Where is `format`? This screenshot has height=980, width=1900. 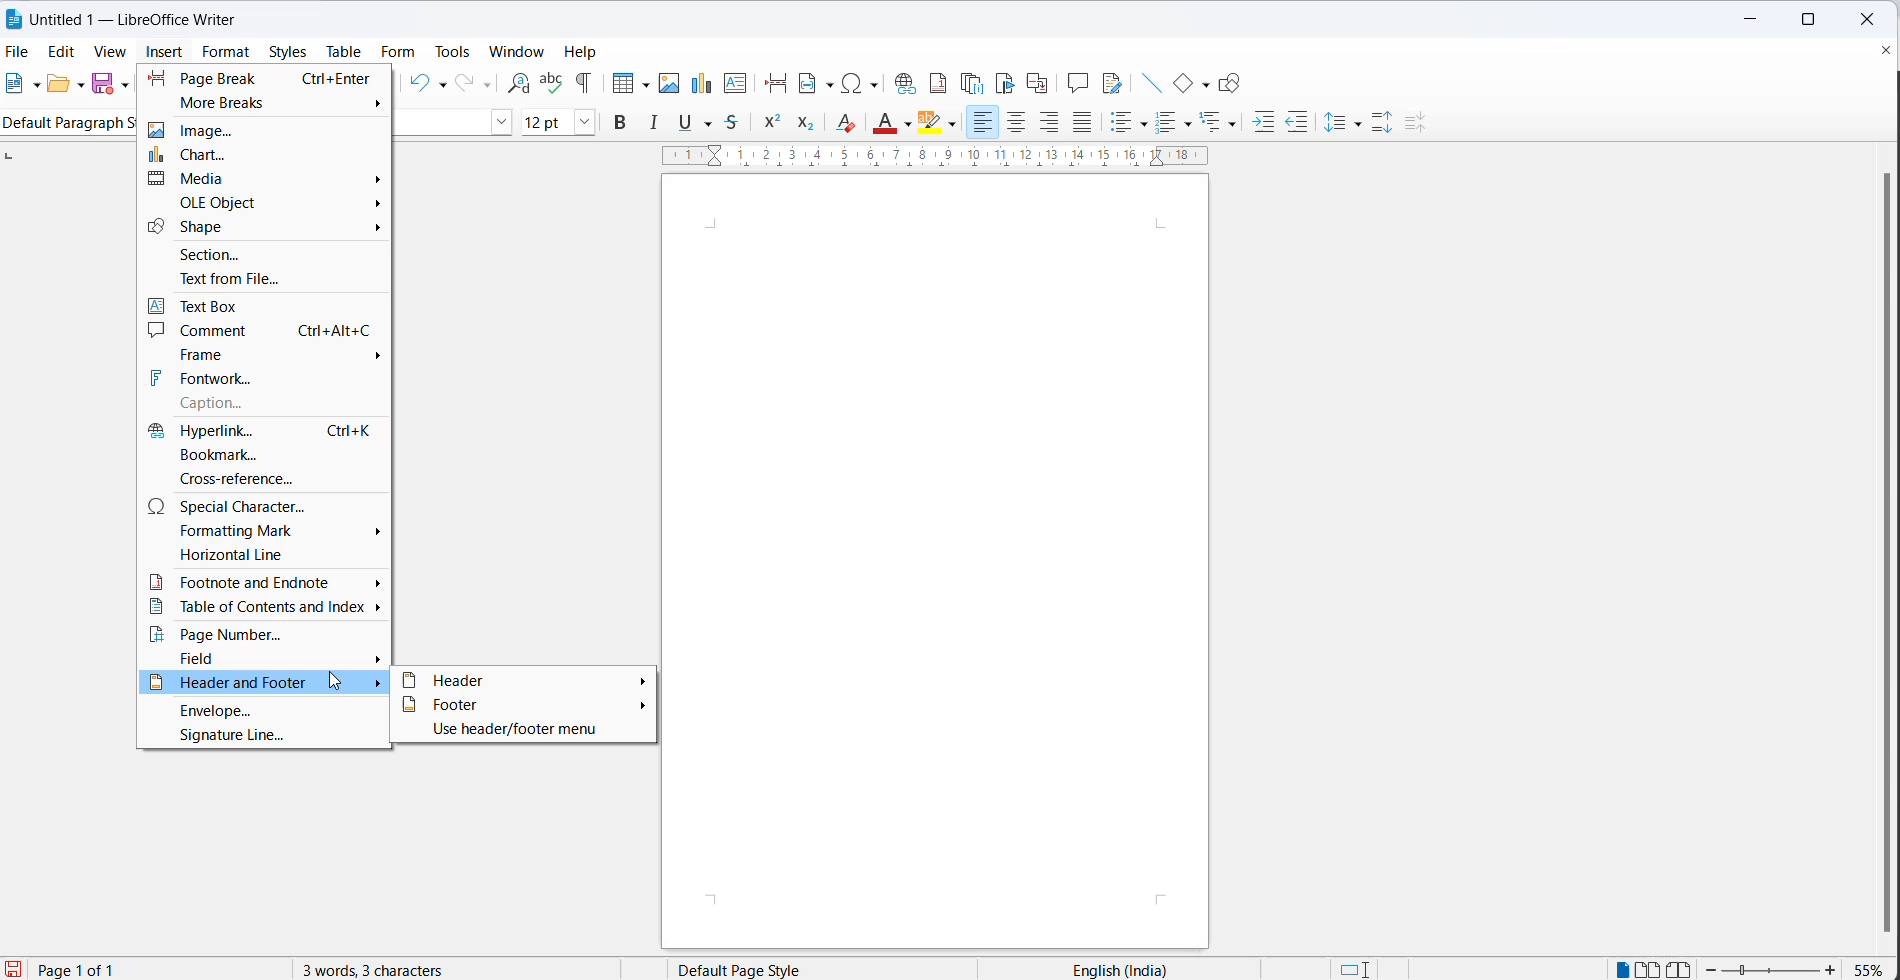
format is located at coordinates (225, 51).